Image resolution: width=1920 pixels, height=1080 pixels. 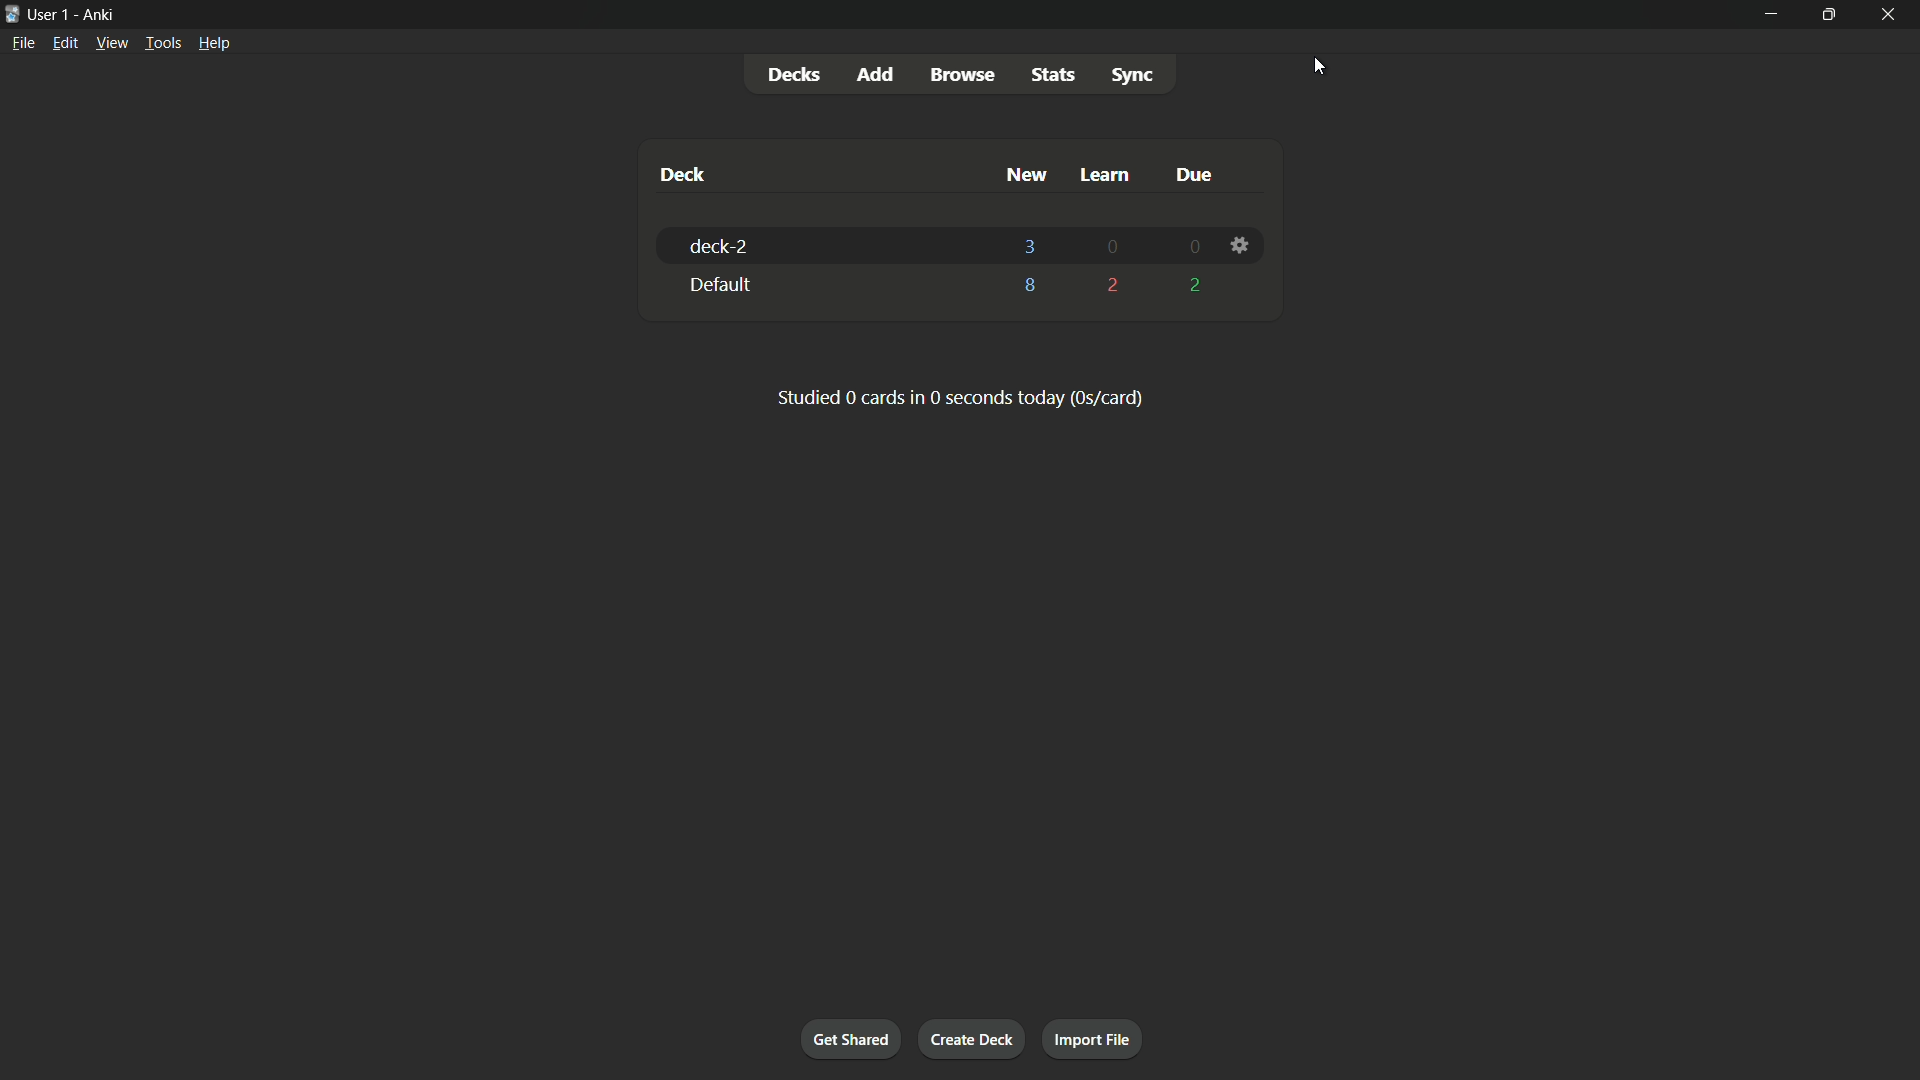 I want to click on learn, so click(x=1103, y=175).